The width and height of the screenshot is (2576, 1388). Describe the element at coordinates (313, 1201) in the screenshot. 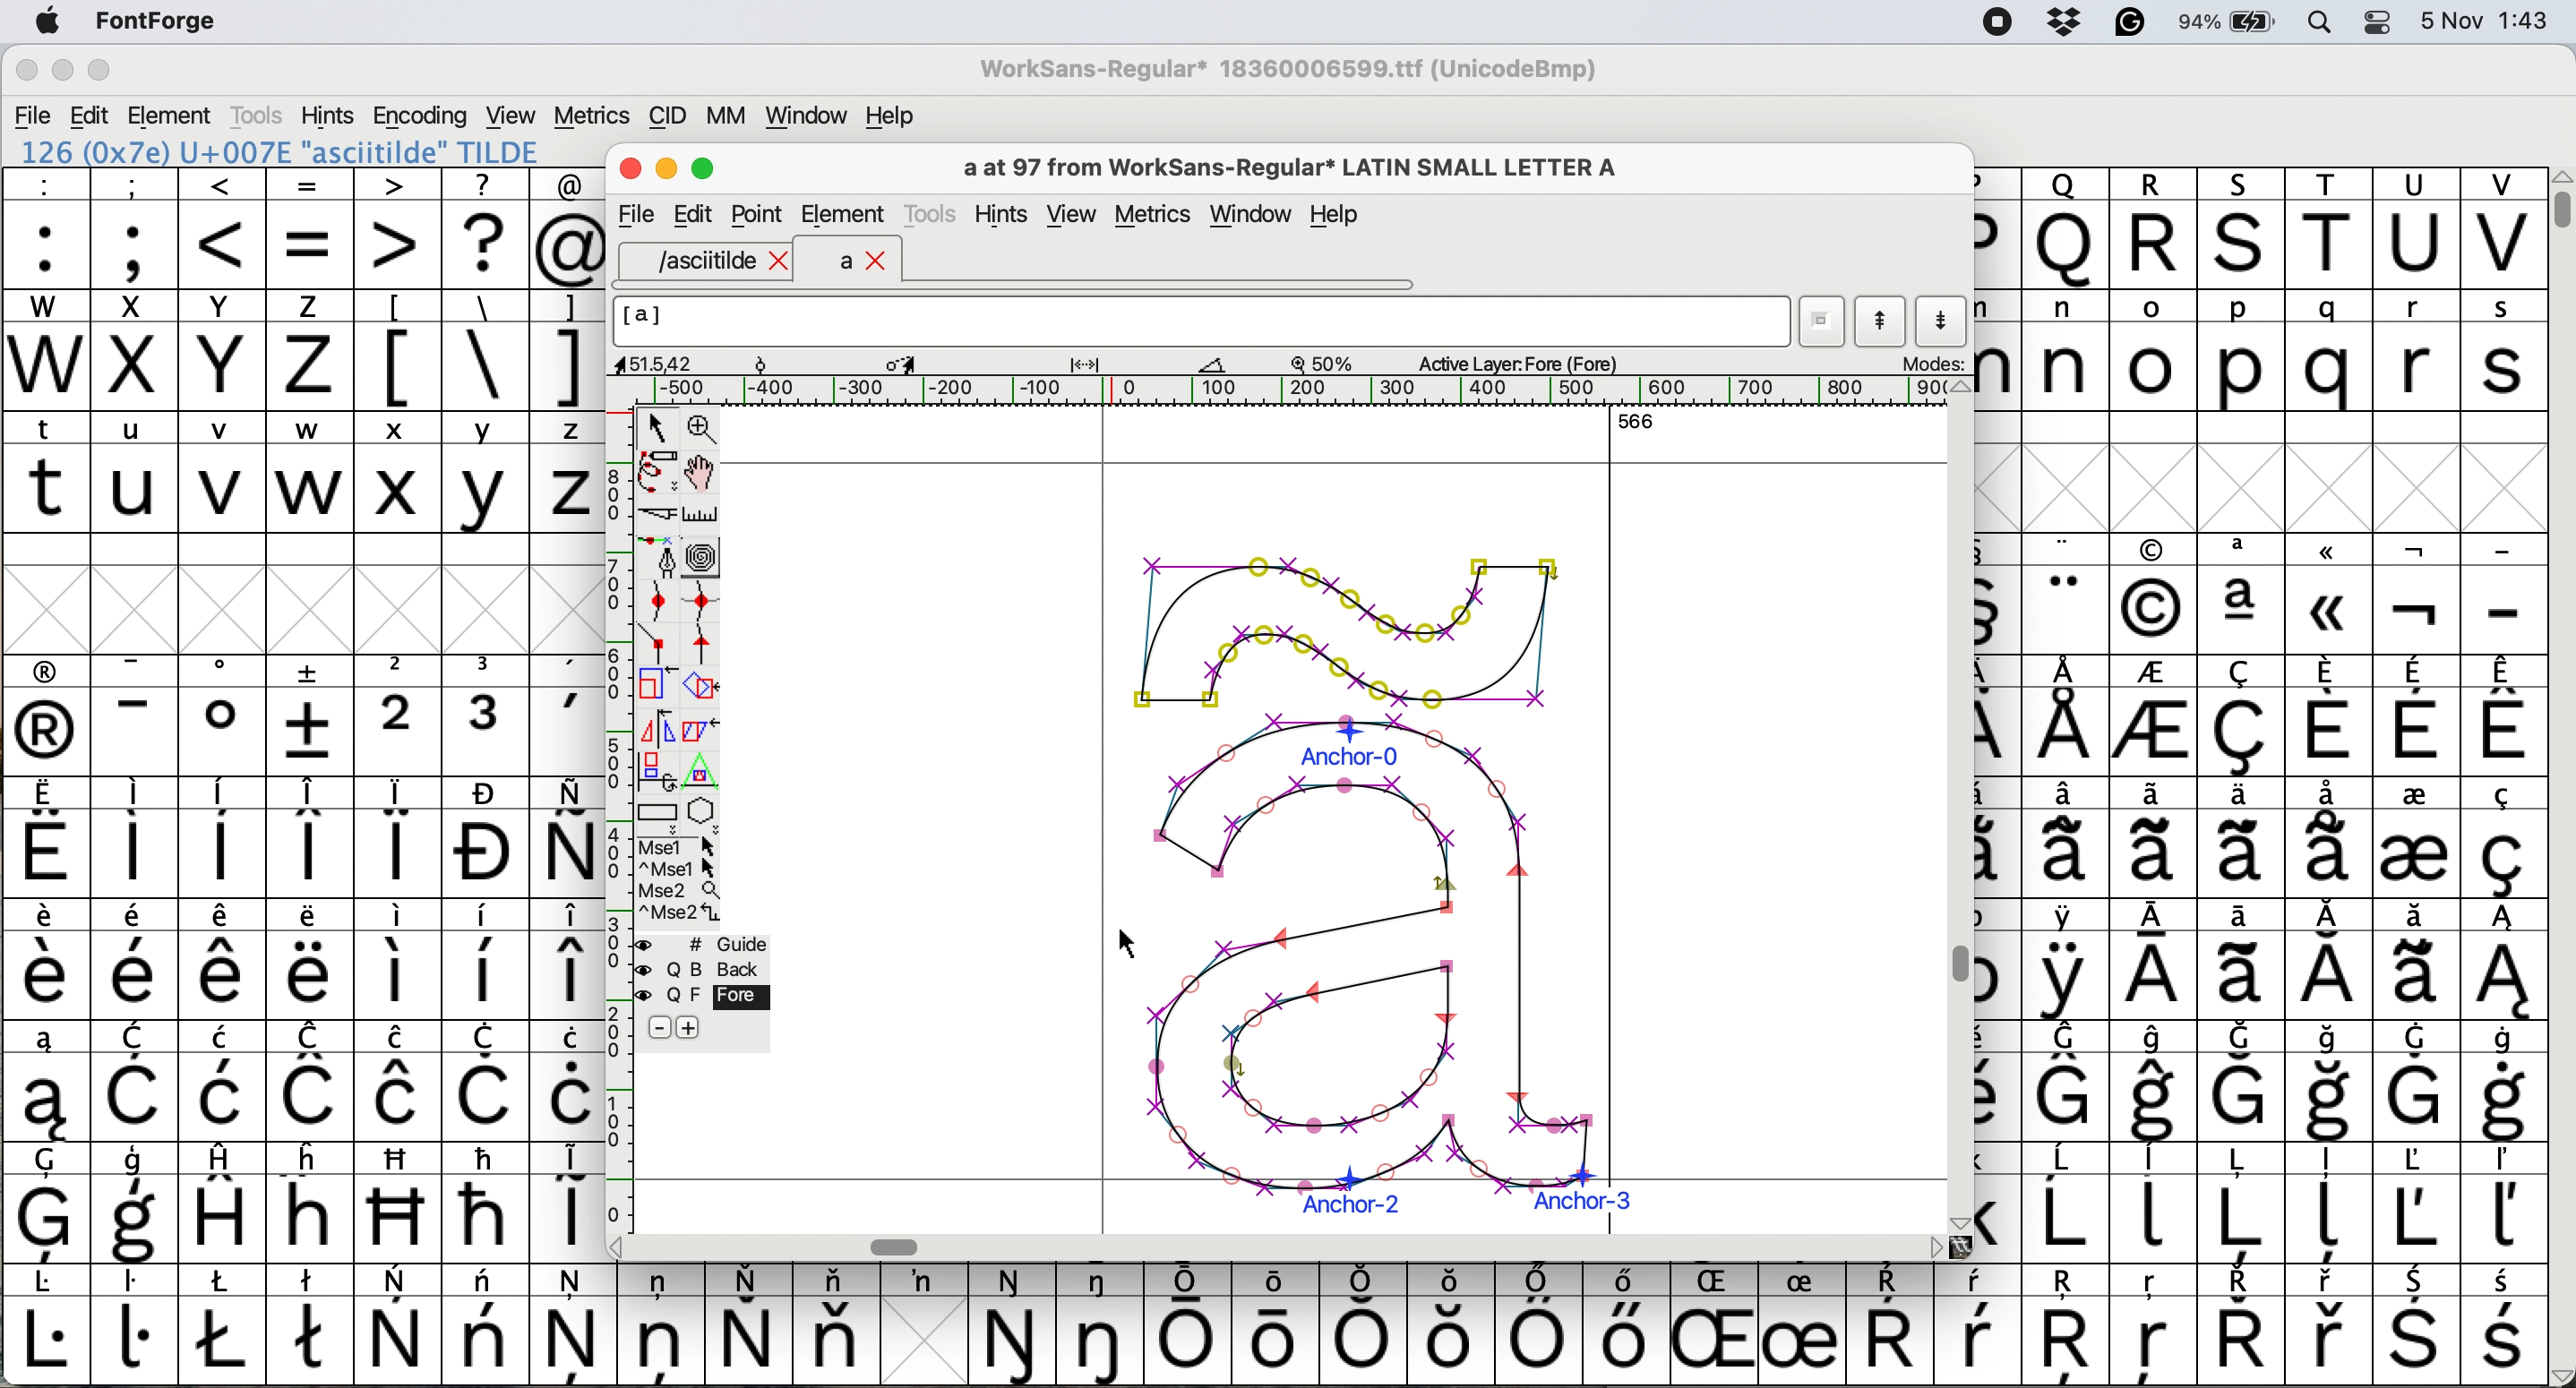

I see `` at that location.